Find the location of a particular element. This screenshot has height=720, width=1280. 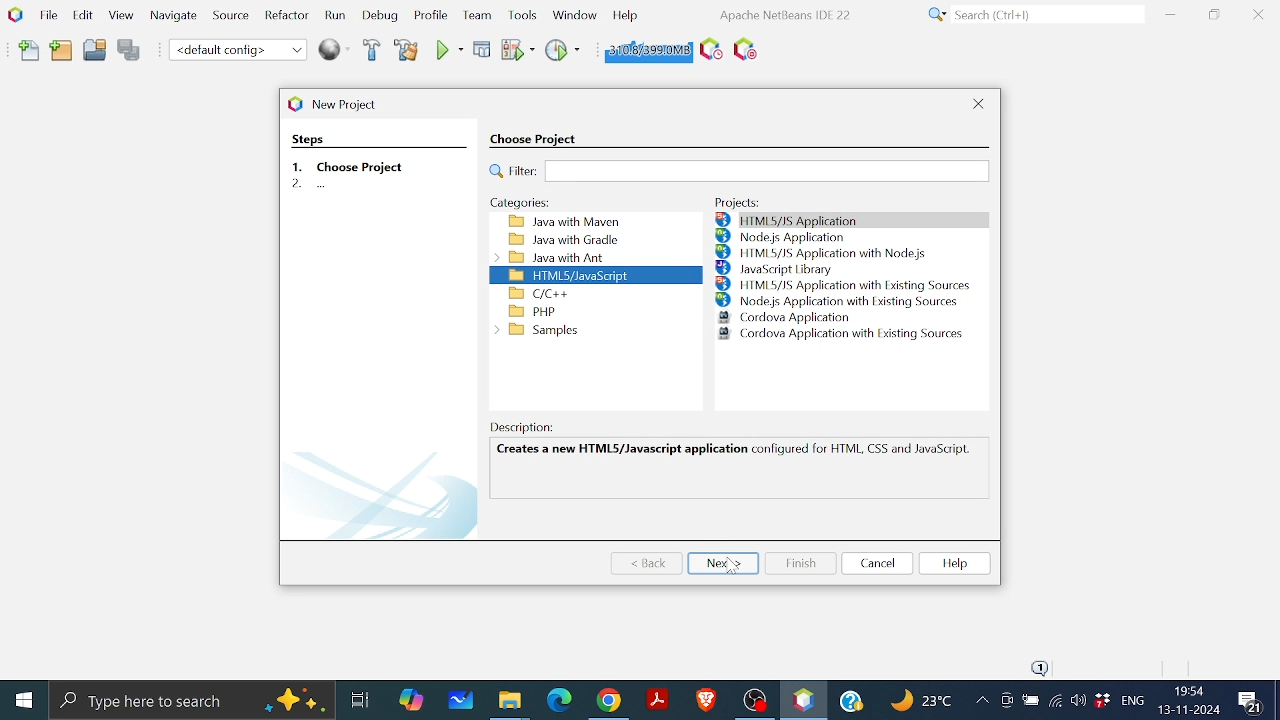

Restore down is located at coordinates (1213, 14).